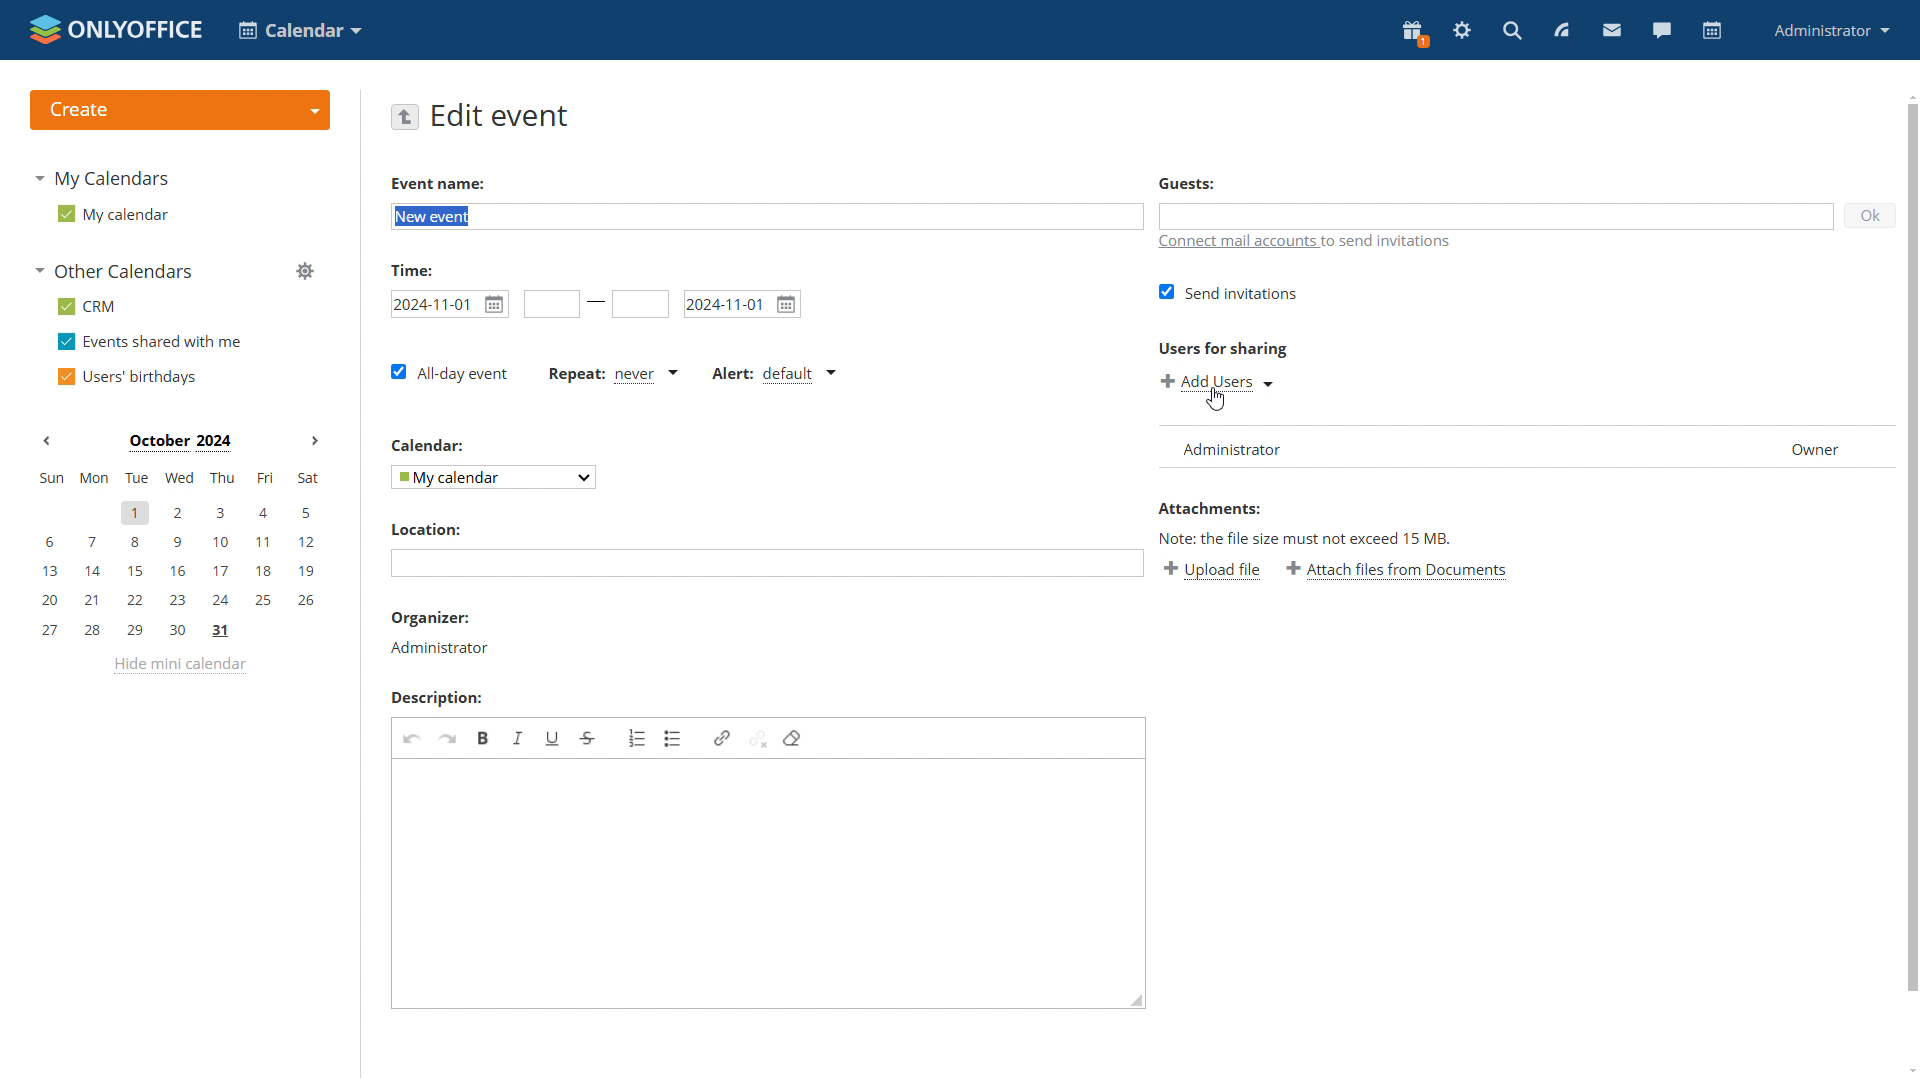 This screenshot has width=1920, height=1080. What do you see at coordinates (1562, 31) in the screenshot?
I see `feed` at bounding box center [1562, 31].